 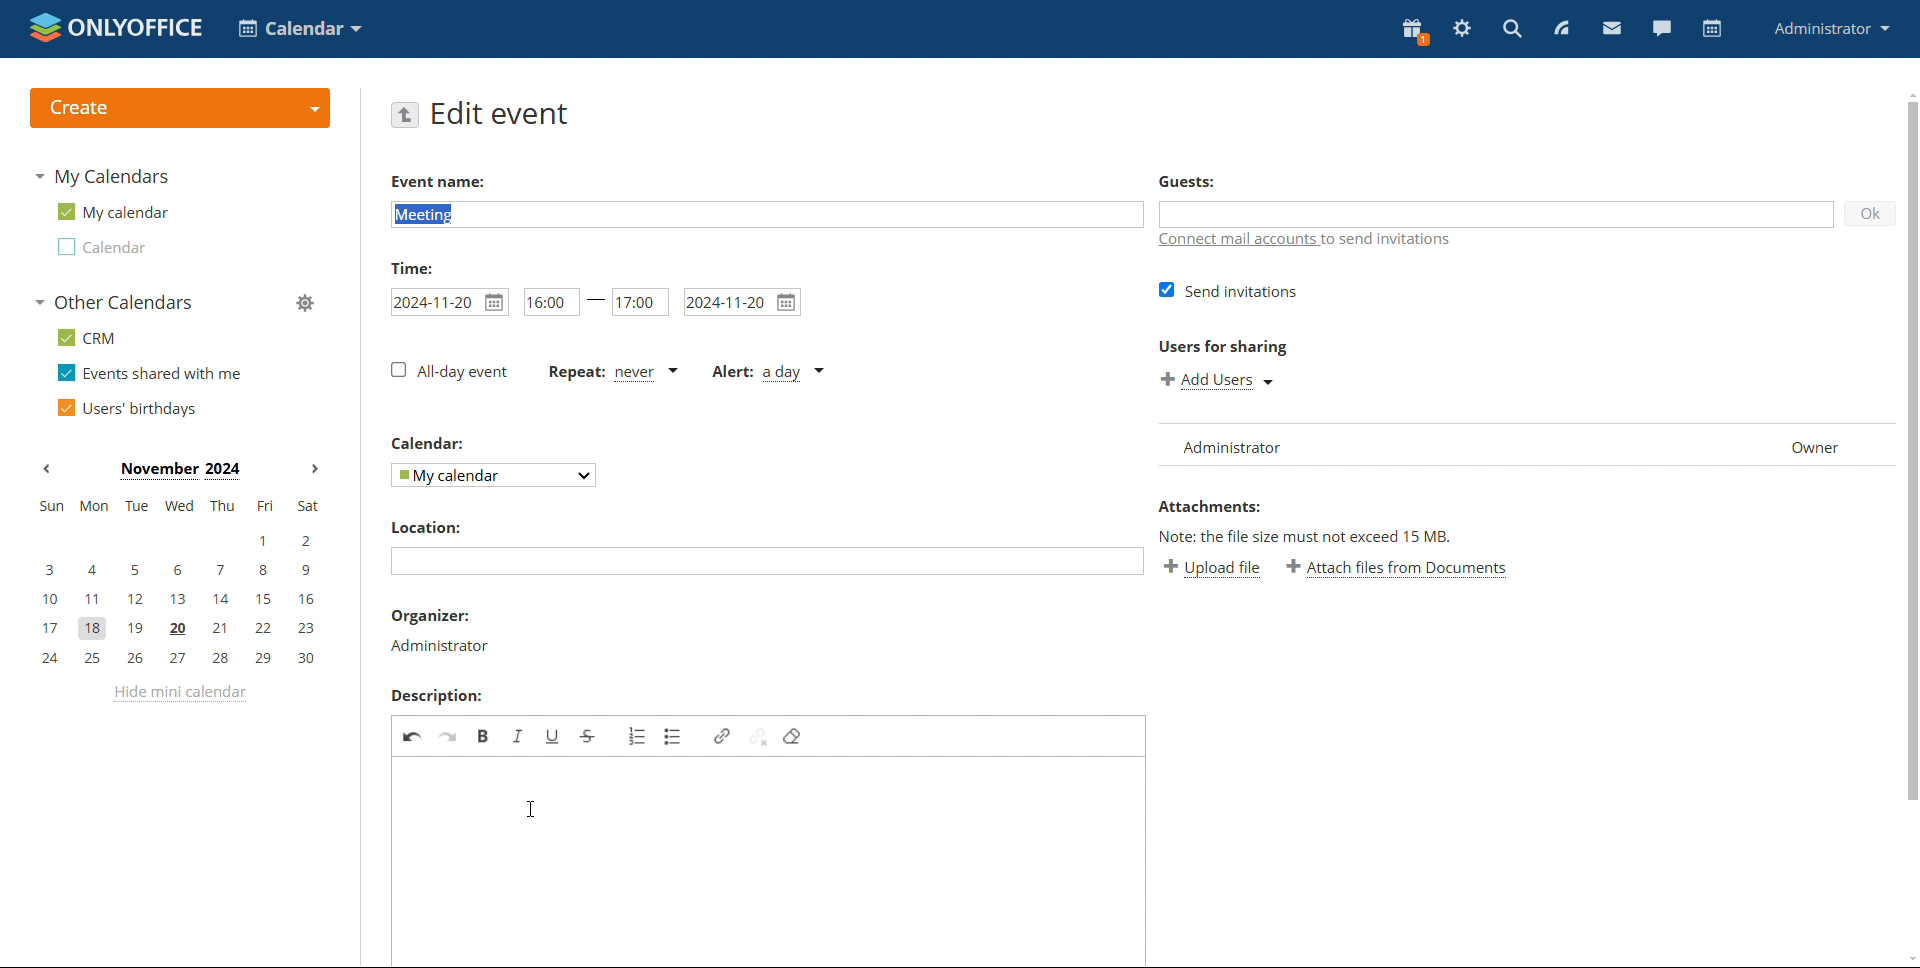 I want to click on strikethrough, so click(x=588, y=736).